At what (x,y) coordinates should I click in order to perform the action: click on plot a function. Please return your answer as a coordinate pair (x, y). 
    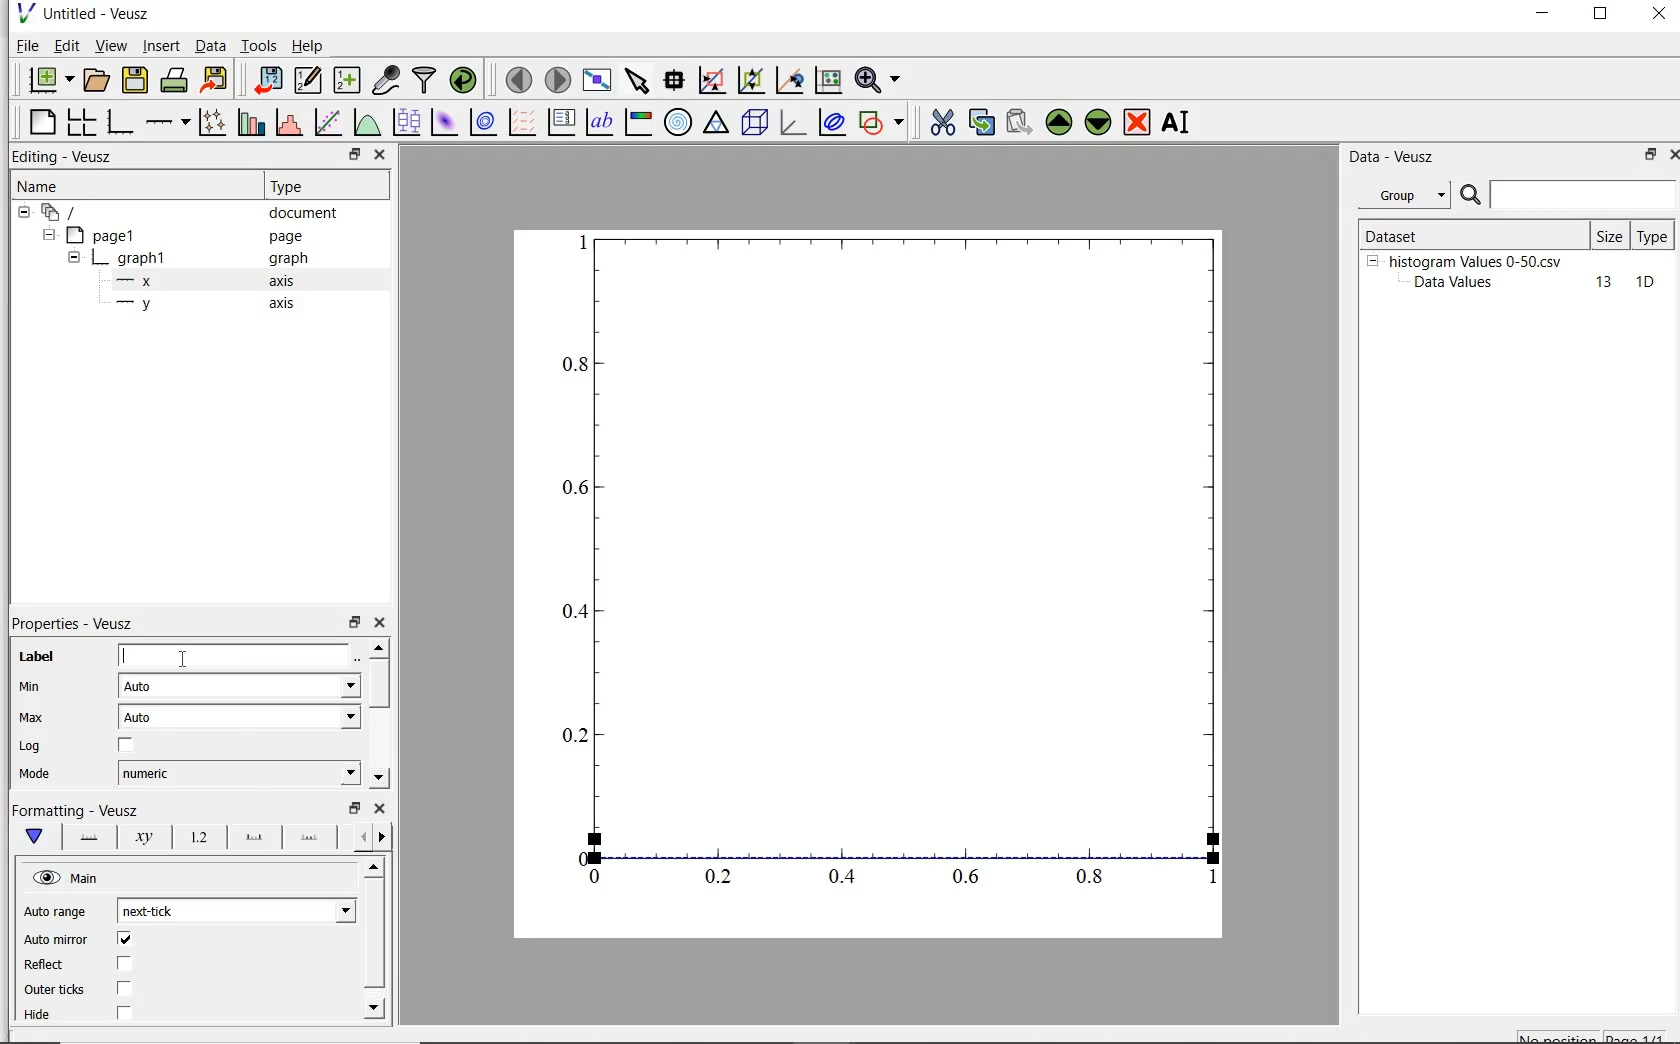
    Looking at the image, I should click on (365, 122).